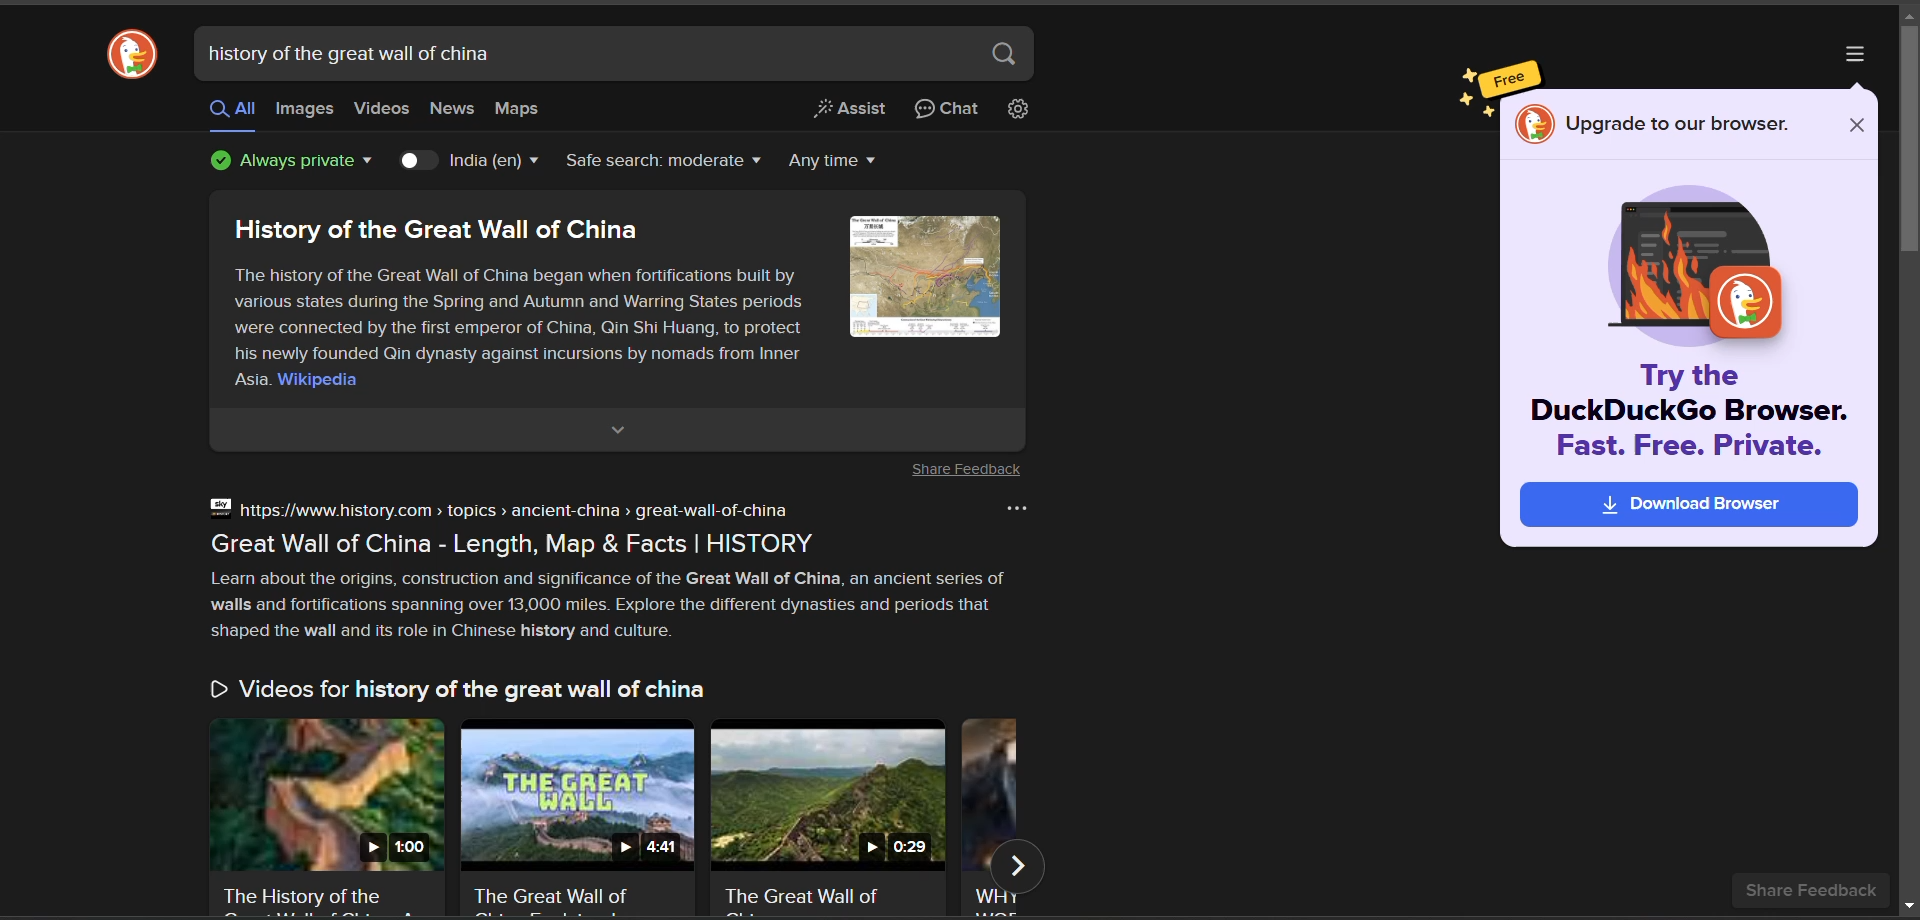 This screenshot has width=1920, height=920. What do you see at coordinates (323, 816) in the screenshot?
I see `video thumbnail and title` at bounding box center [323, 816].